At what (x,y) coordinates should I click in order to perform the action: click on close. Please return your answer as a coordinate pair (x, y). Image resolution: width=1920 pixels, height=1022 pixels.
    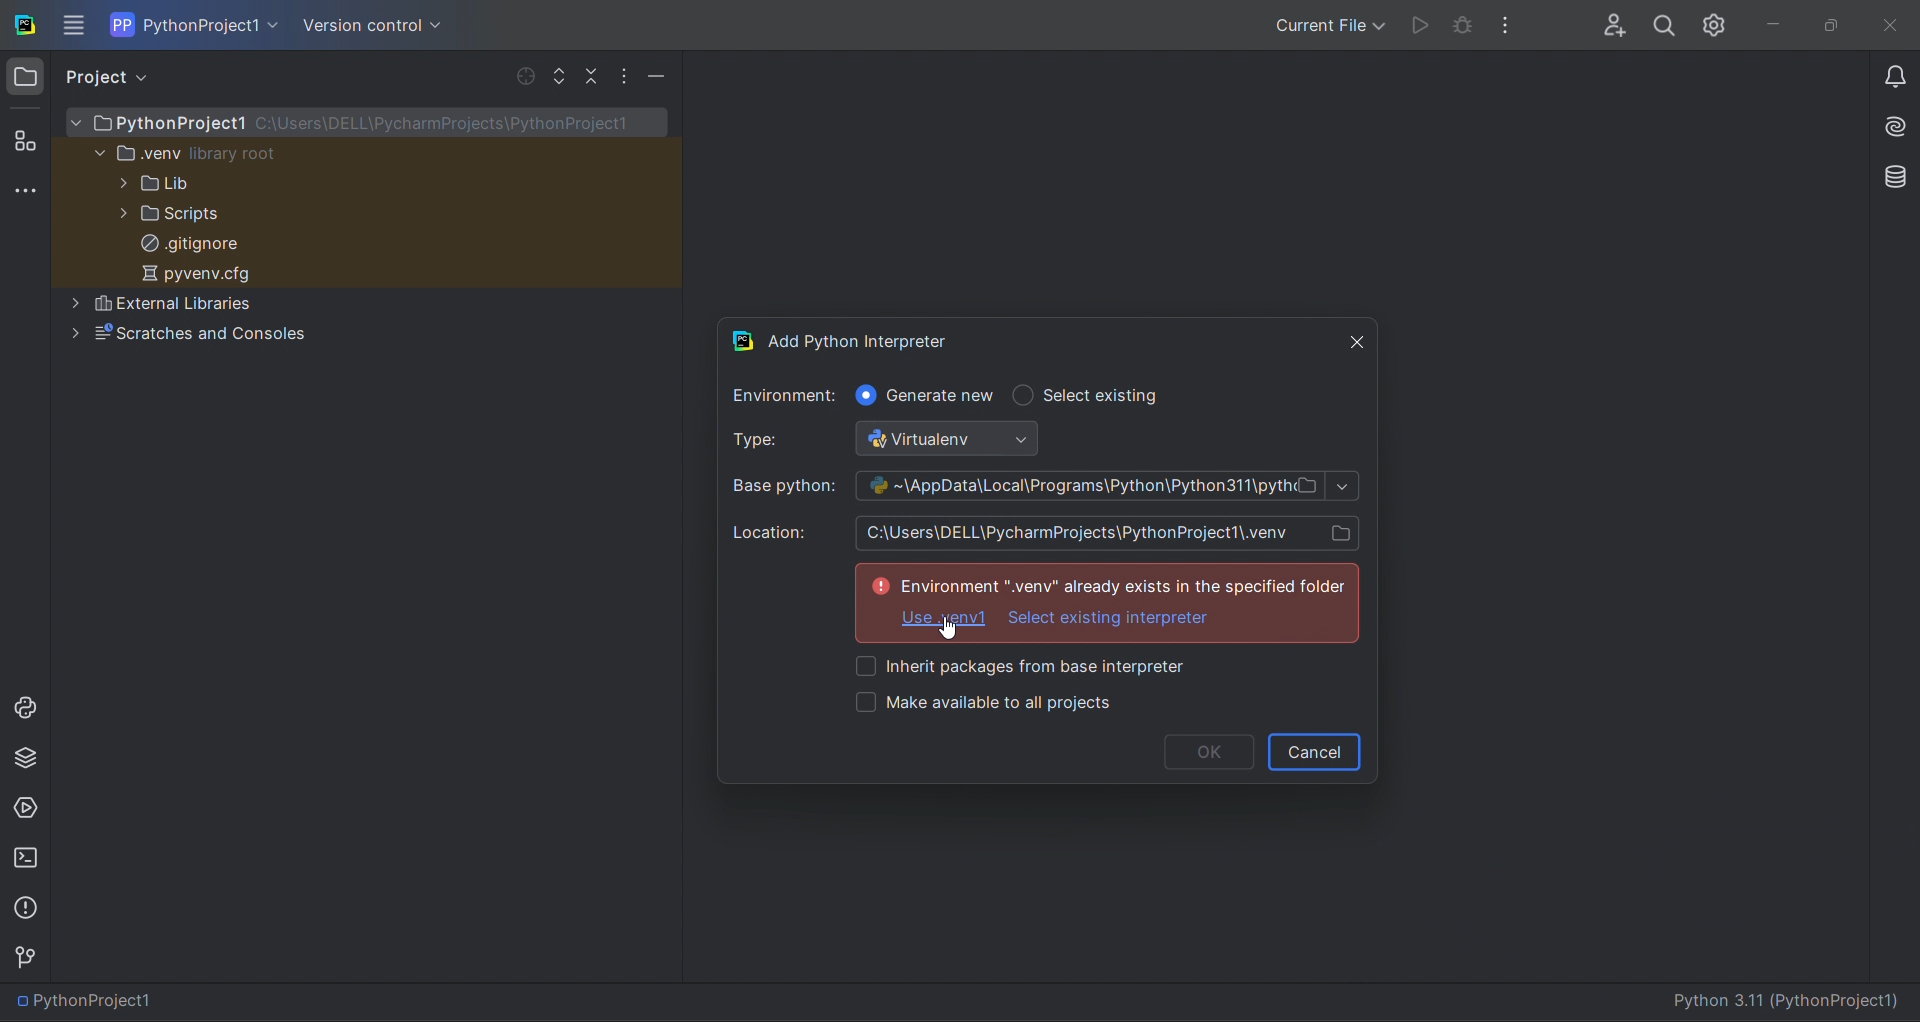
    Looking at the image, I should click on (1891, 27).